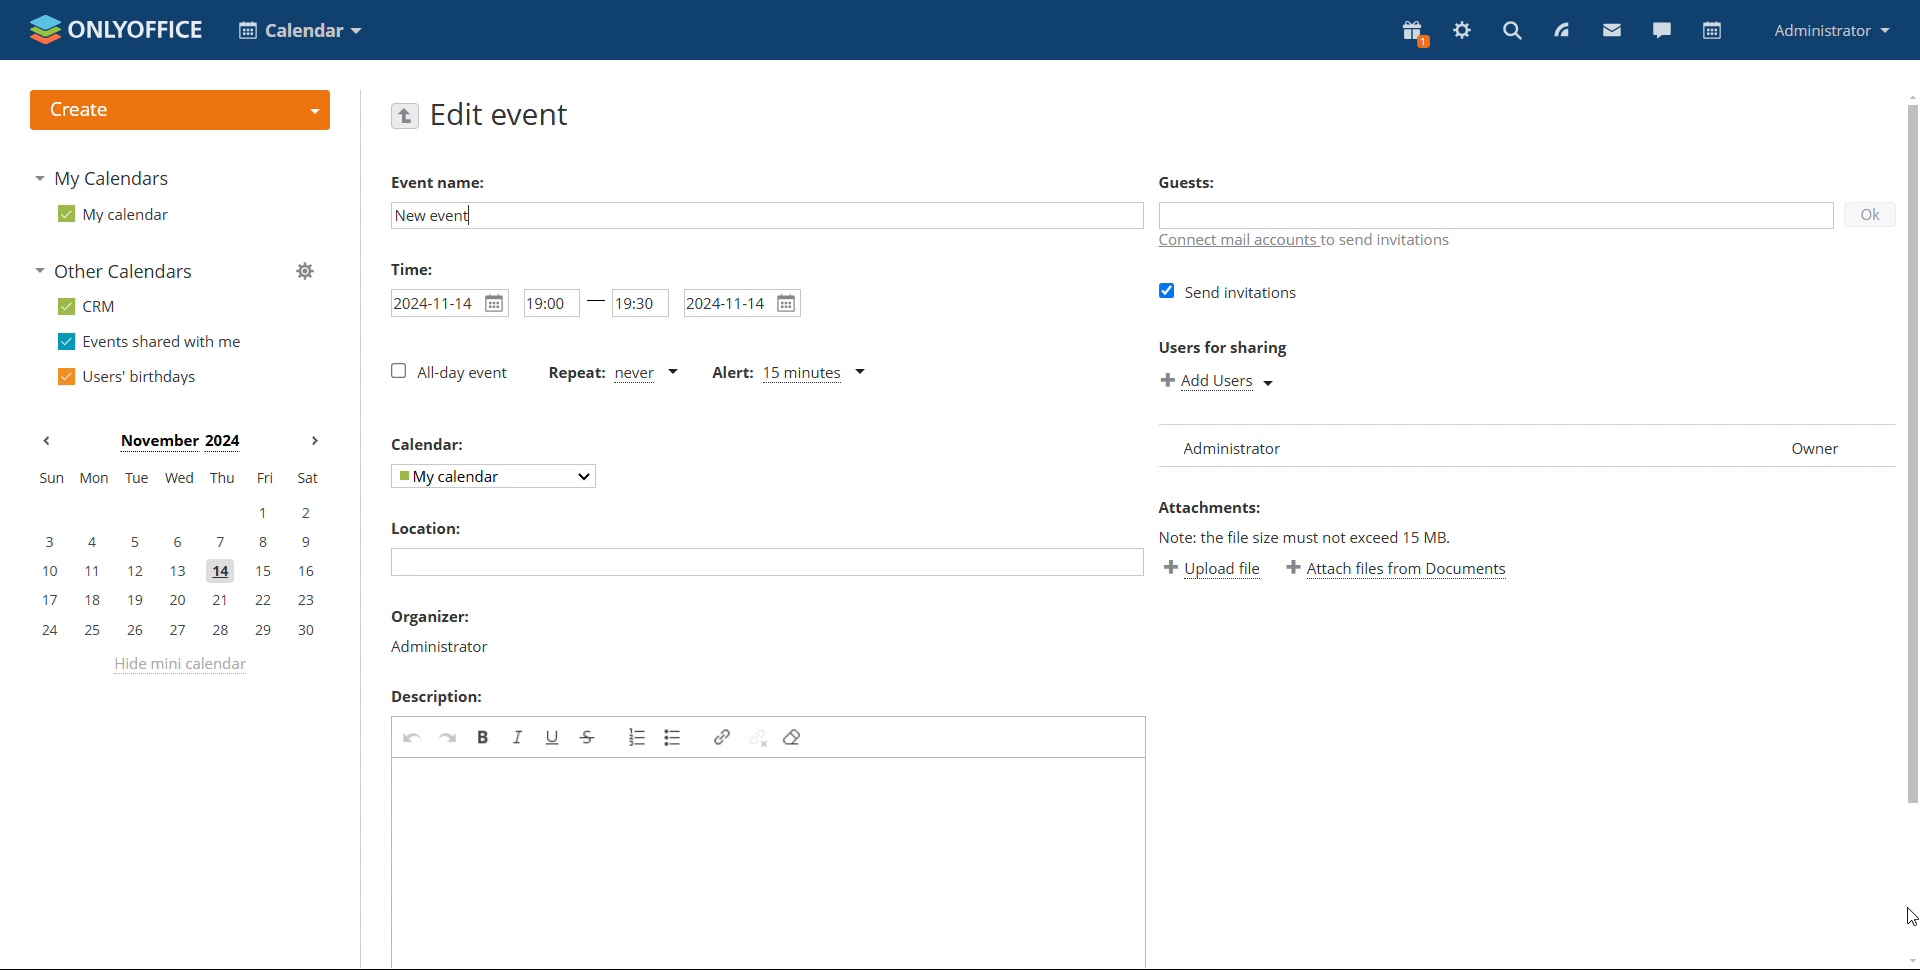 Image resolution: width=1920 pixels, height=970 pixels. What do you see at coordinates (641, 305) in the screenshot?
I see `end time` at bounding box center [641, 305].